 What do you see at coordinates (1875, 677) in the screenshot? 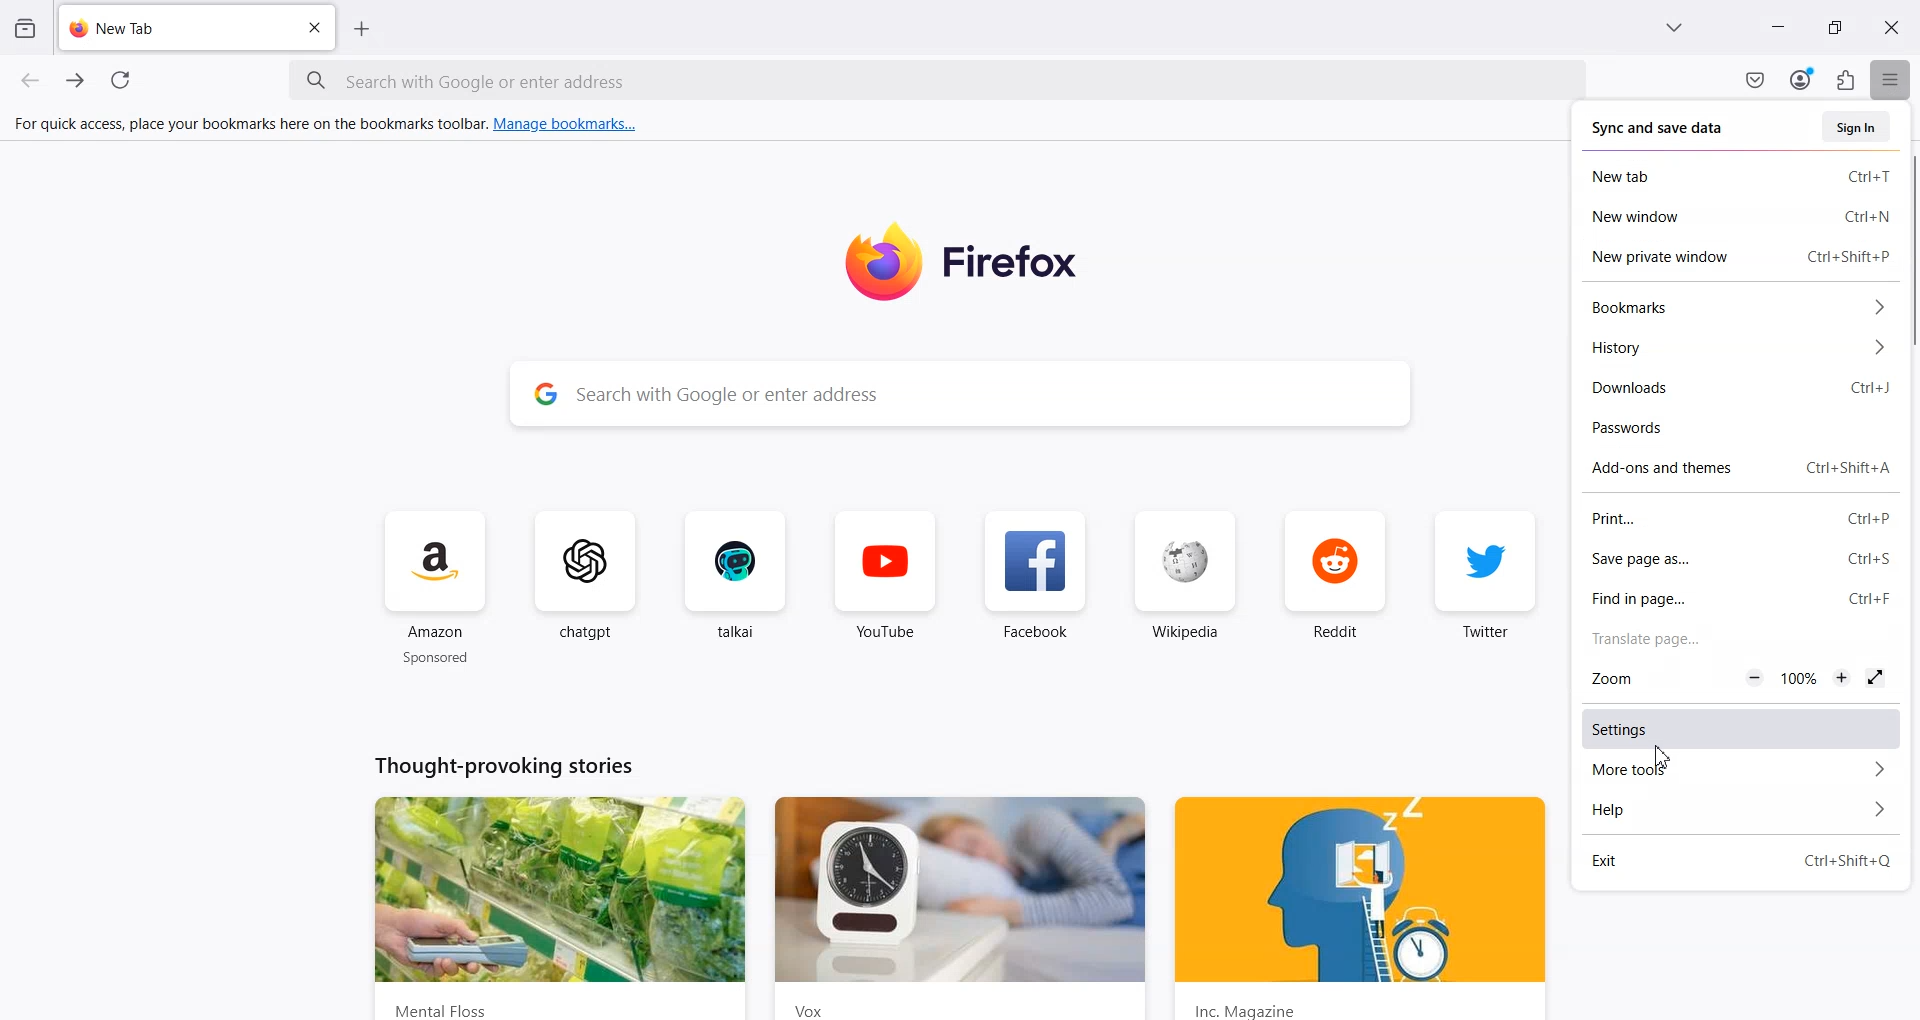
I see `FullScreen` at bounding box center [1875, 677].